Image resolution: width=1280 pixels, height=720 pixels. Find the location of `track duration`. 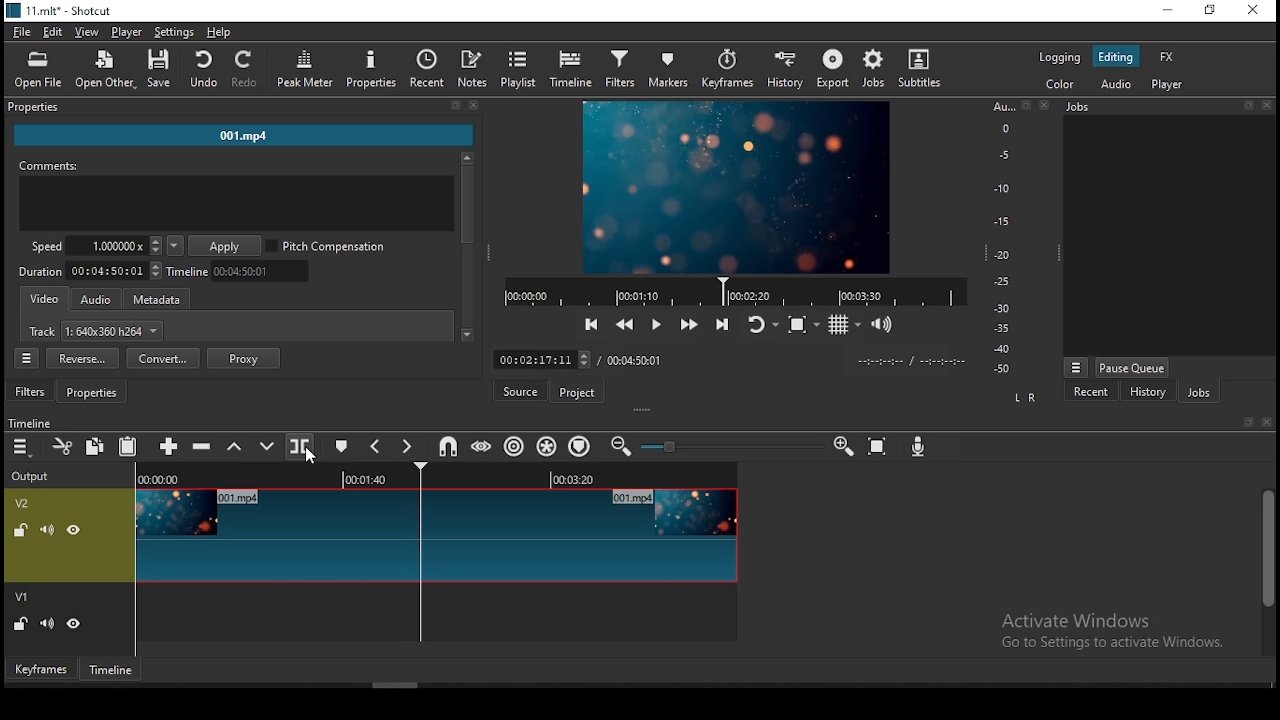

track duration is located at coordinates (91, 270).